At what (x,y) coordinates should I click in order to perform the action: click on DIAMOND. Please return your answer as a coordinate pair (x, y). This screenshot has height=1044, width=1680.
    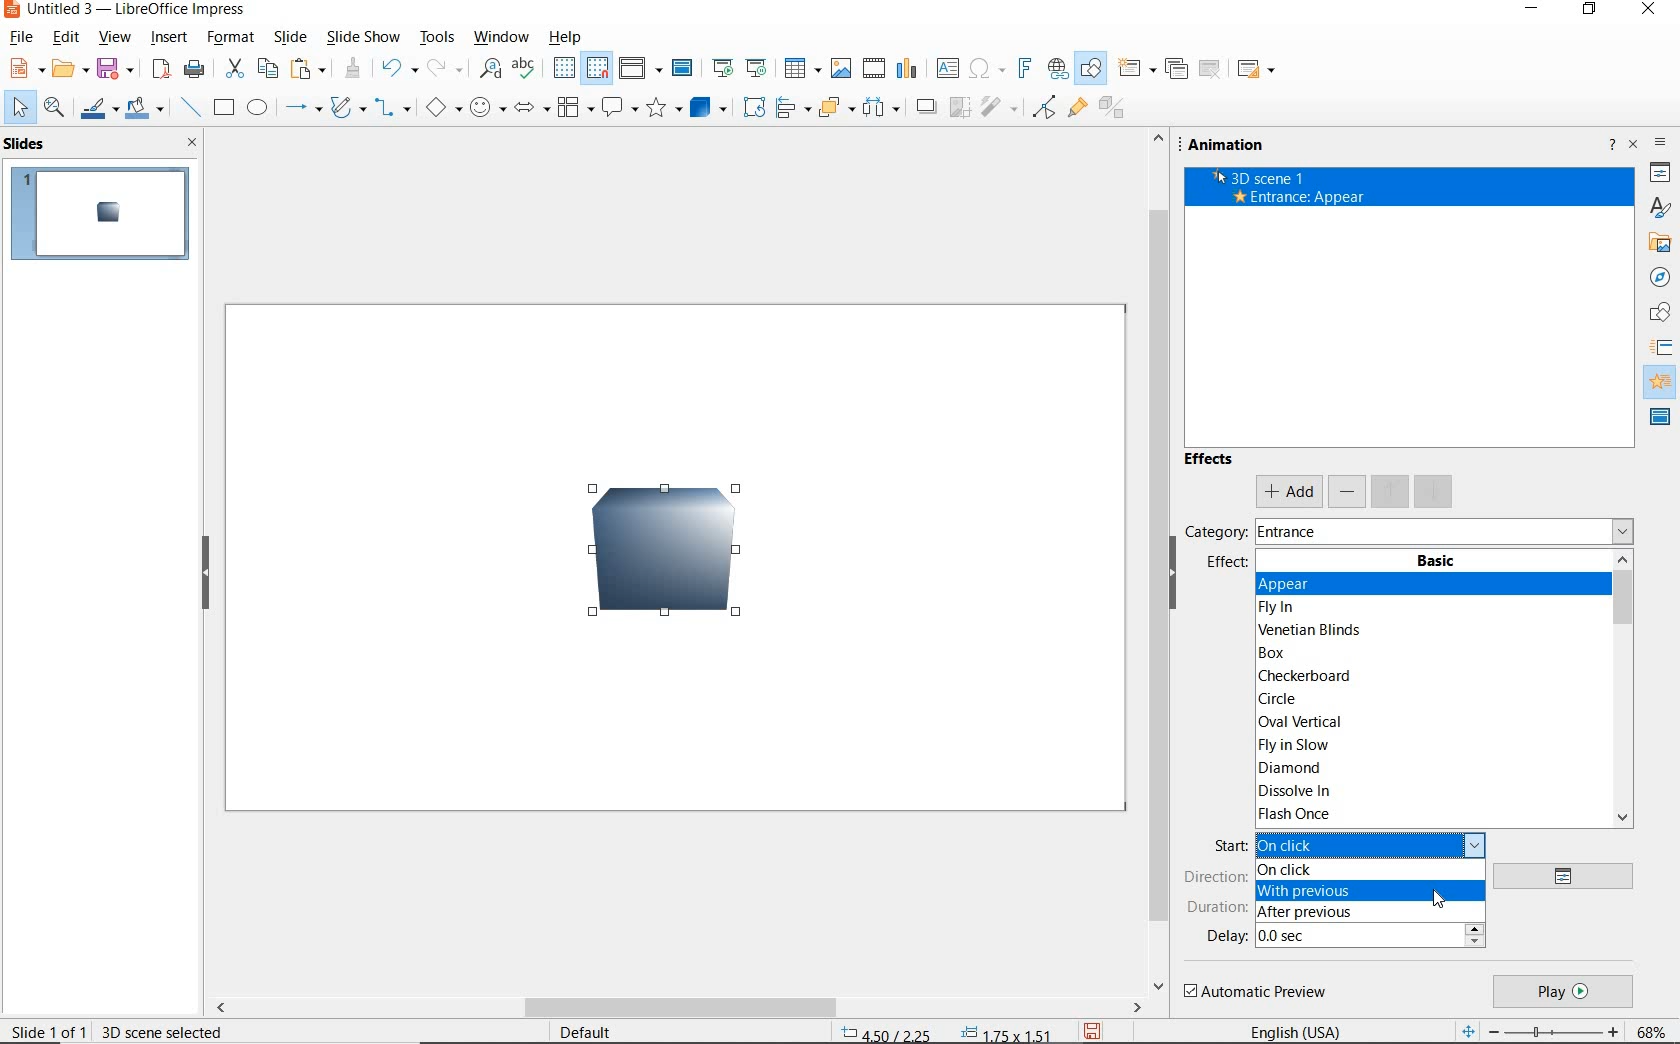
    Looking at the image, I should click on (1291, 770).